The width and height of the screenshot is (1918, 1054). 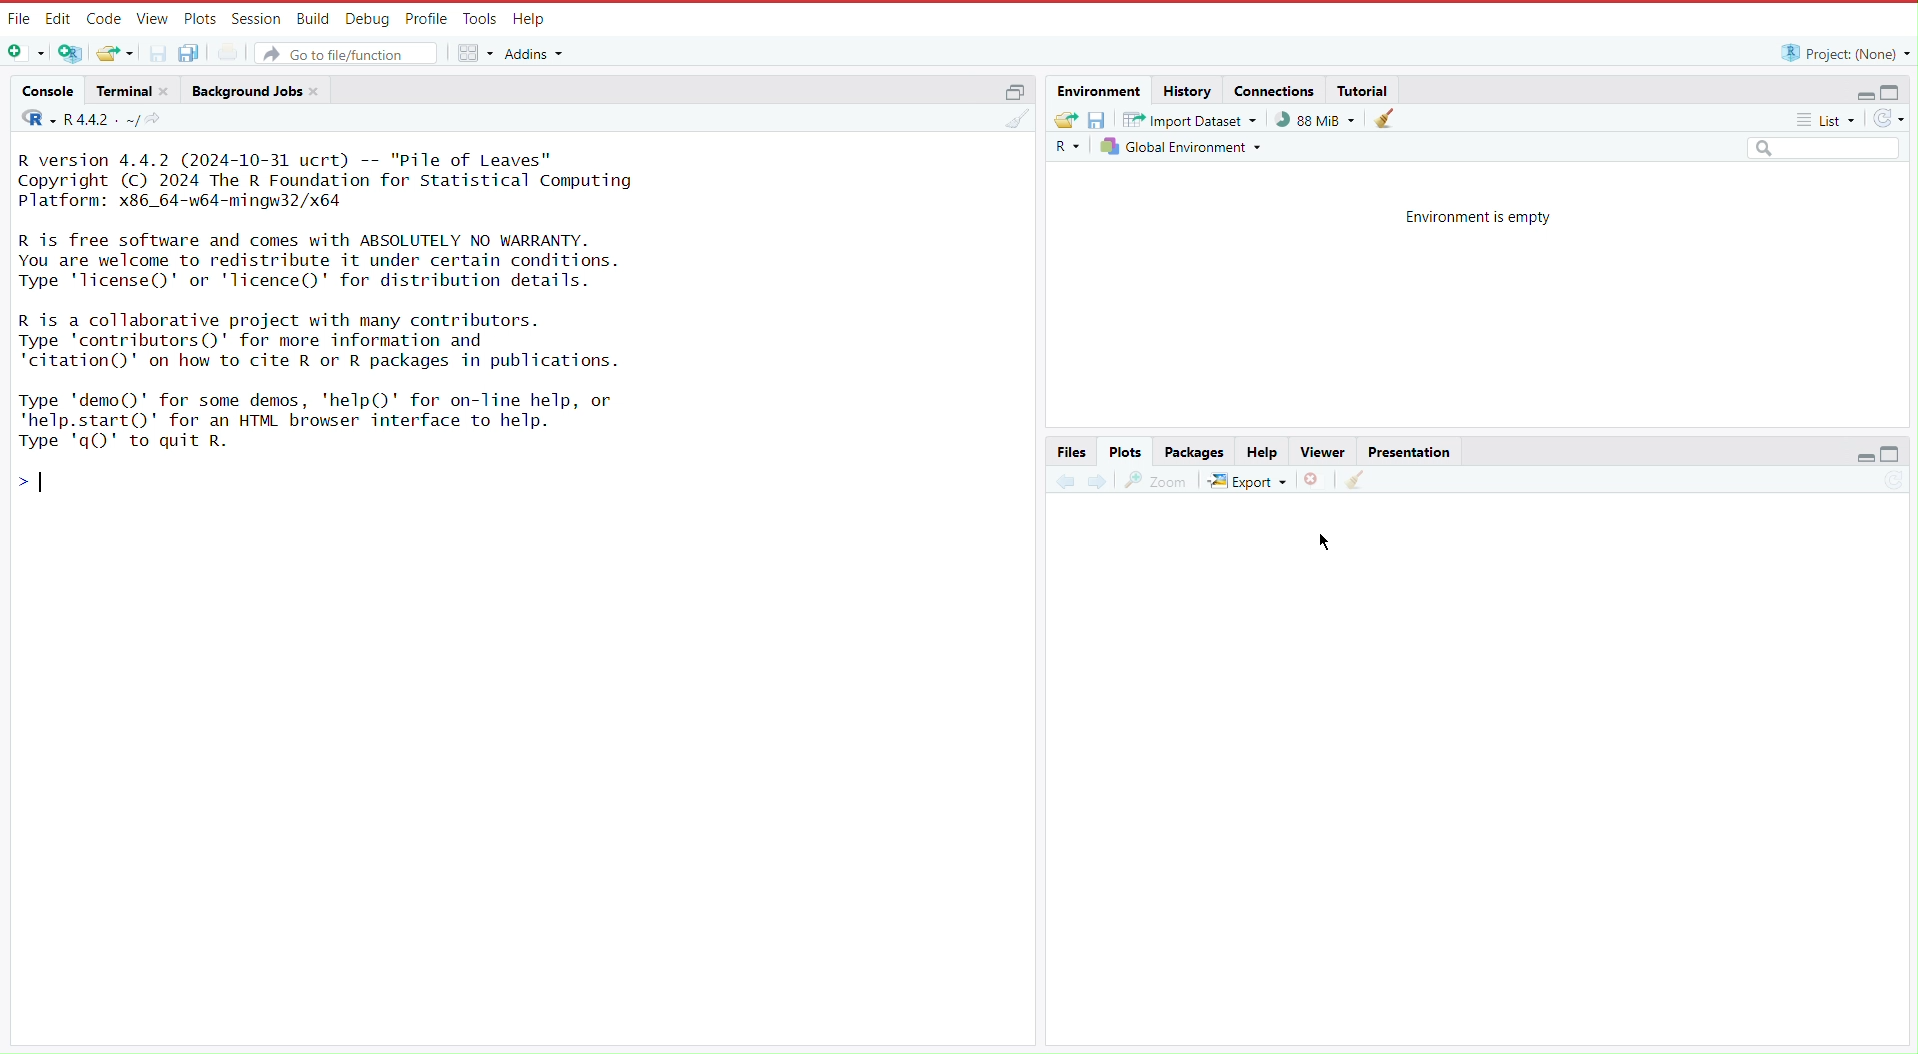 What do you see at coordinates (538, 54) in the screenshot?
I see `Addins` at bounding box center [538, 54].